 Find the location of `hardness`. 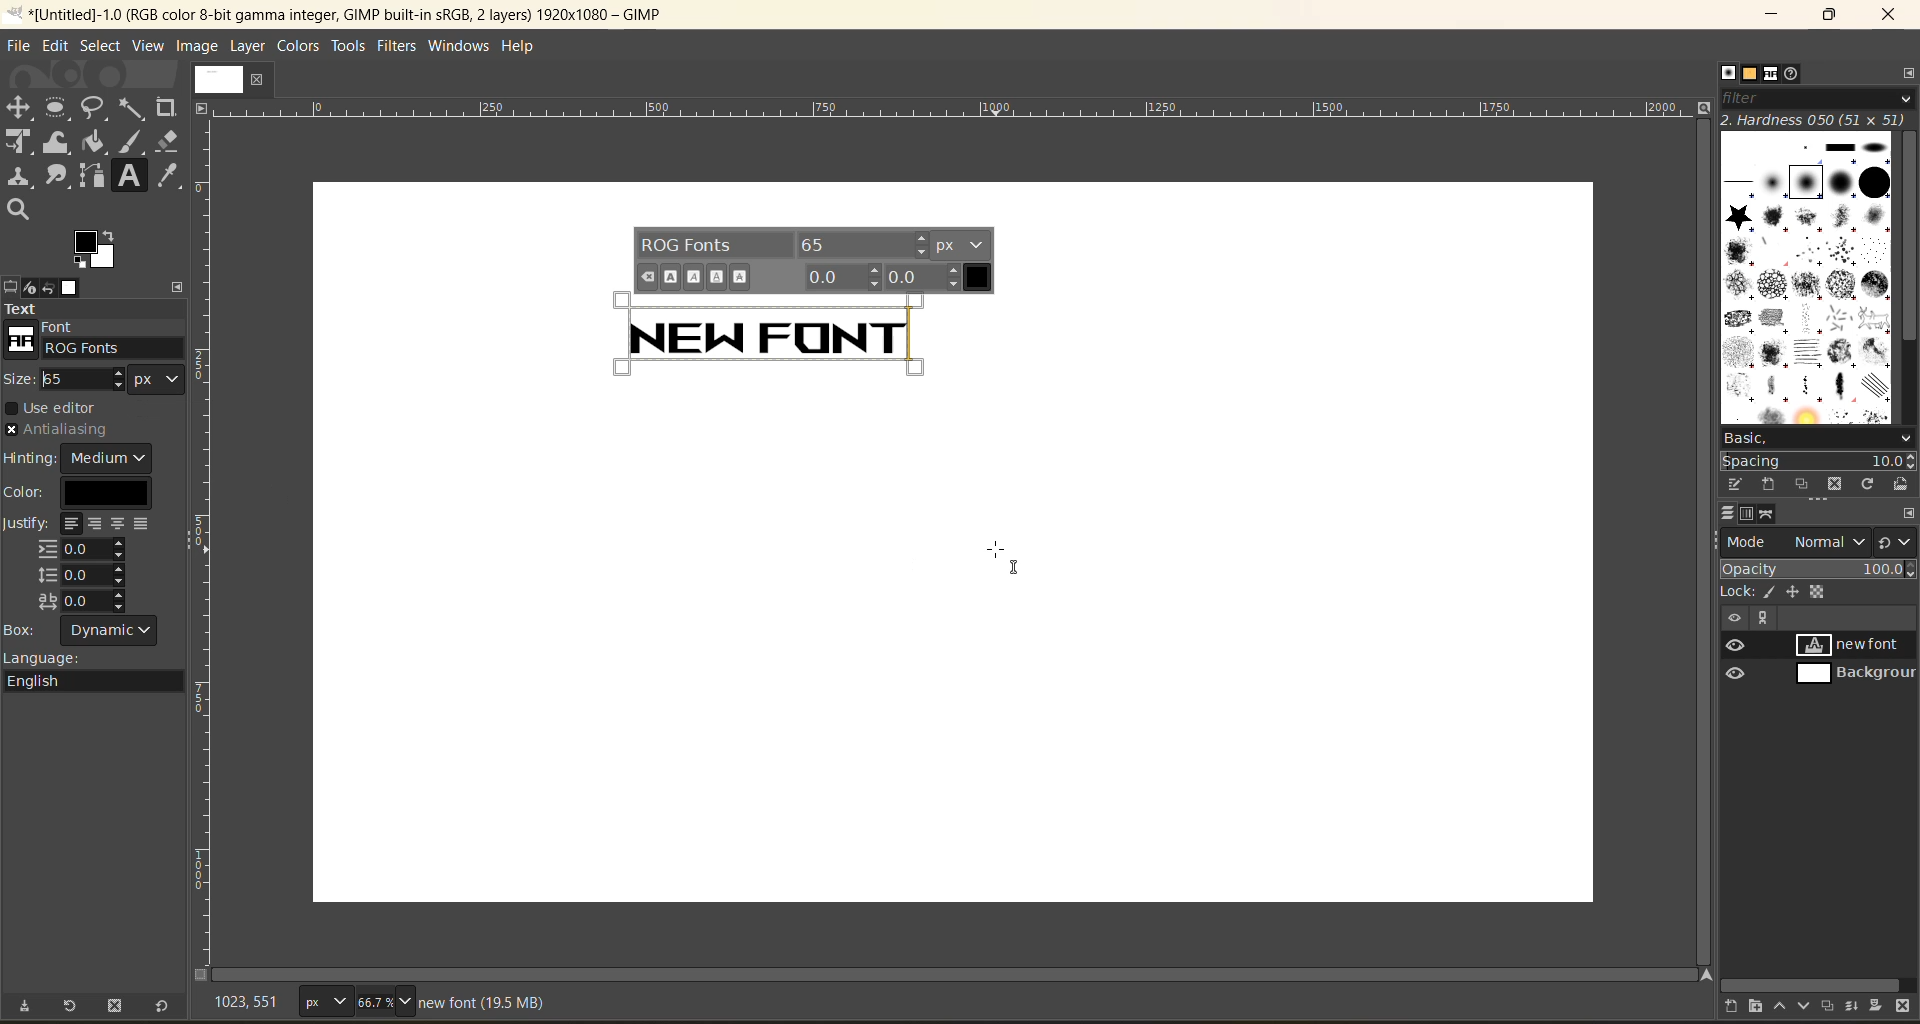

hardness is located at coordinates (1816, 119).